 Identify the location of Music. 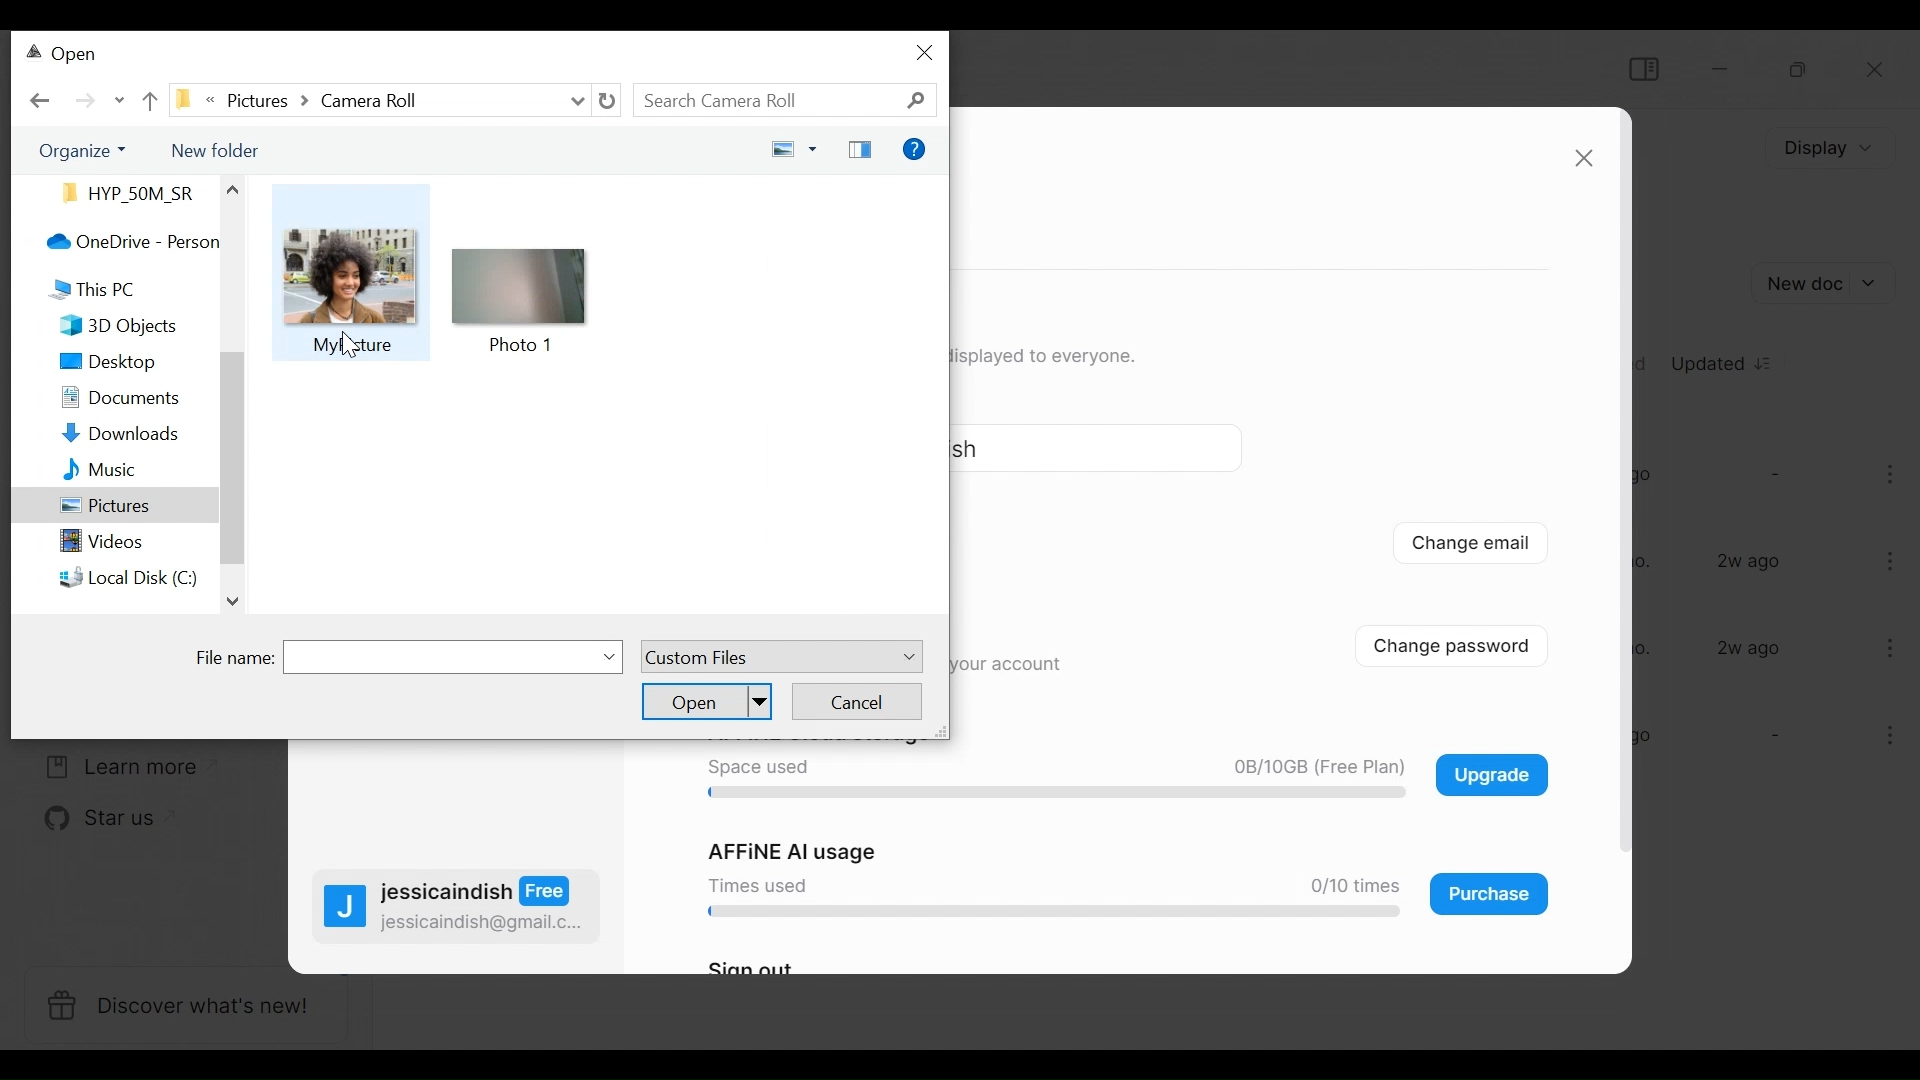
(85, 472).